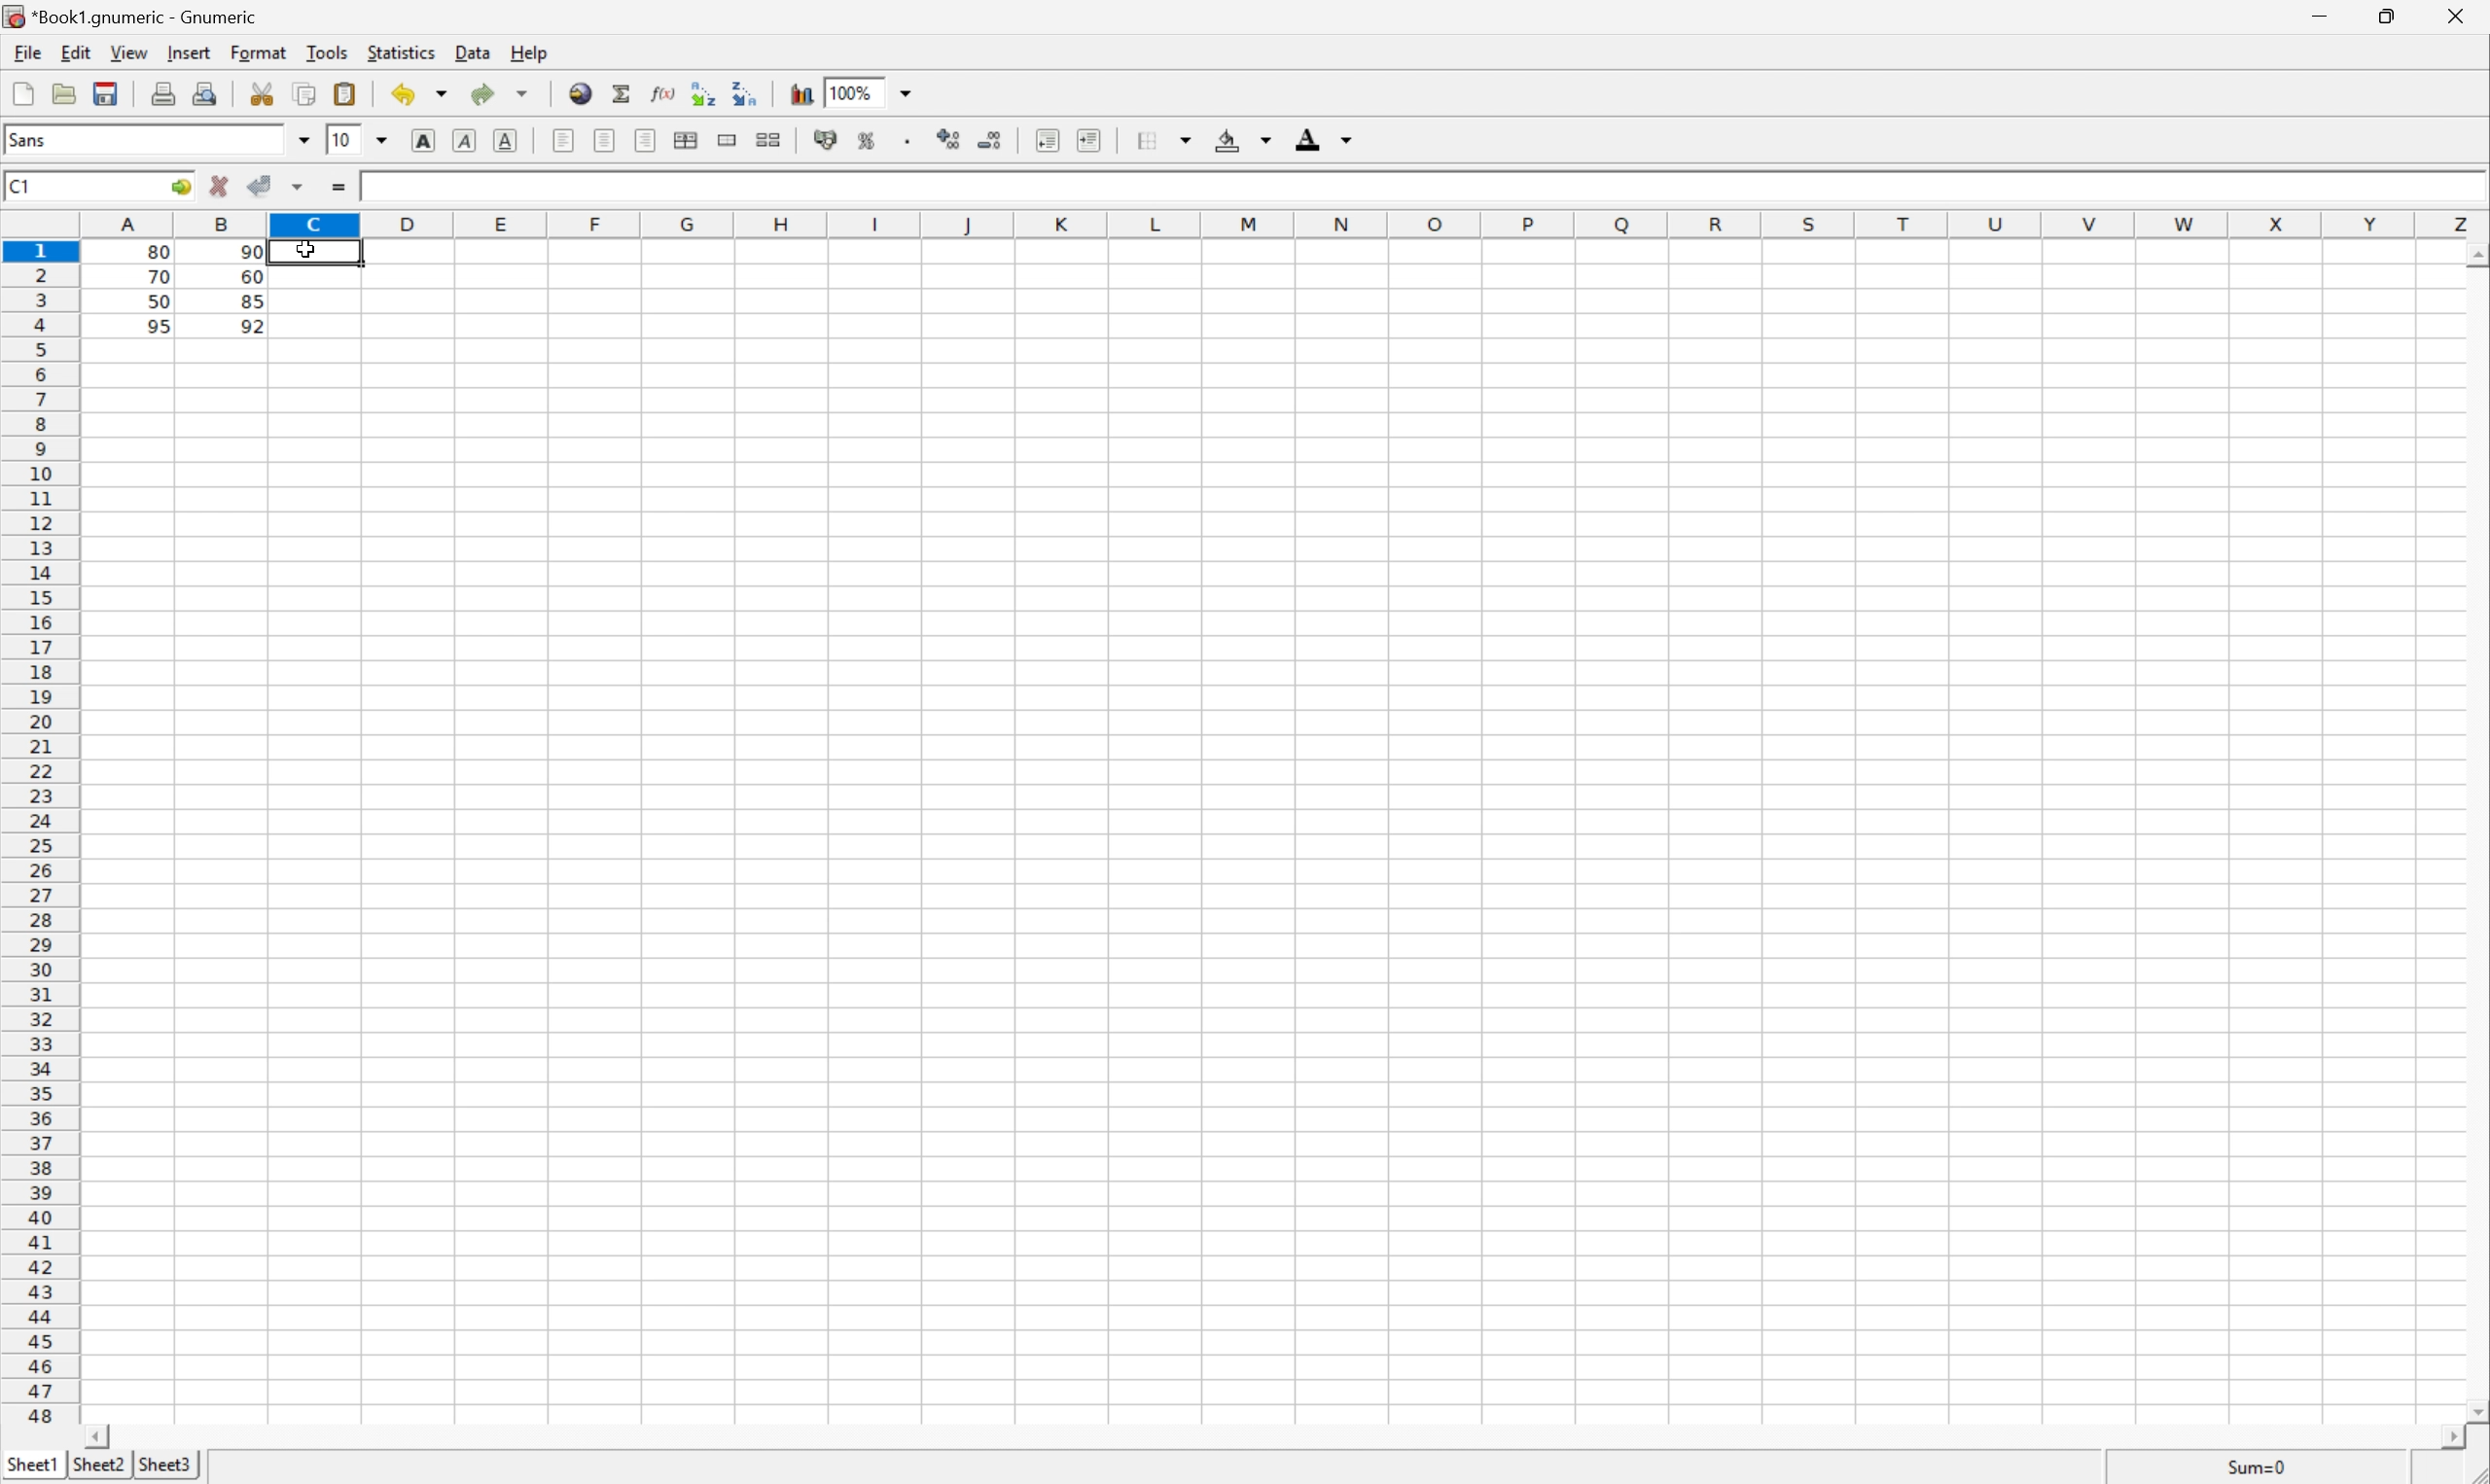 Image resolution: width=2490 pixels, height=1484 pixels. I want to click on Column names, so click(1283, 224).